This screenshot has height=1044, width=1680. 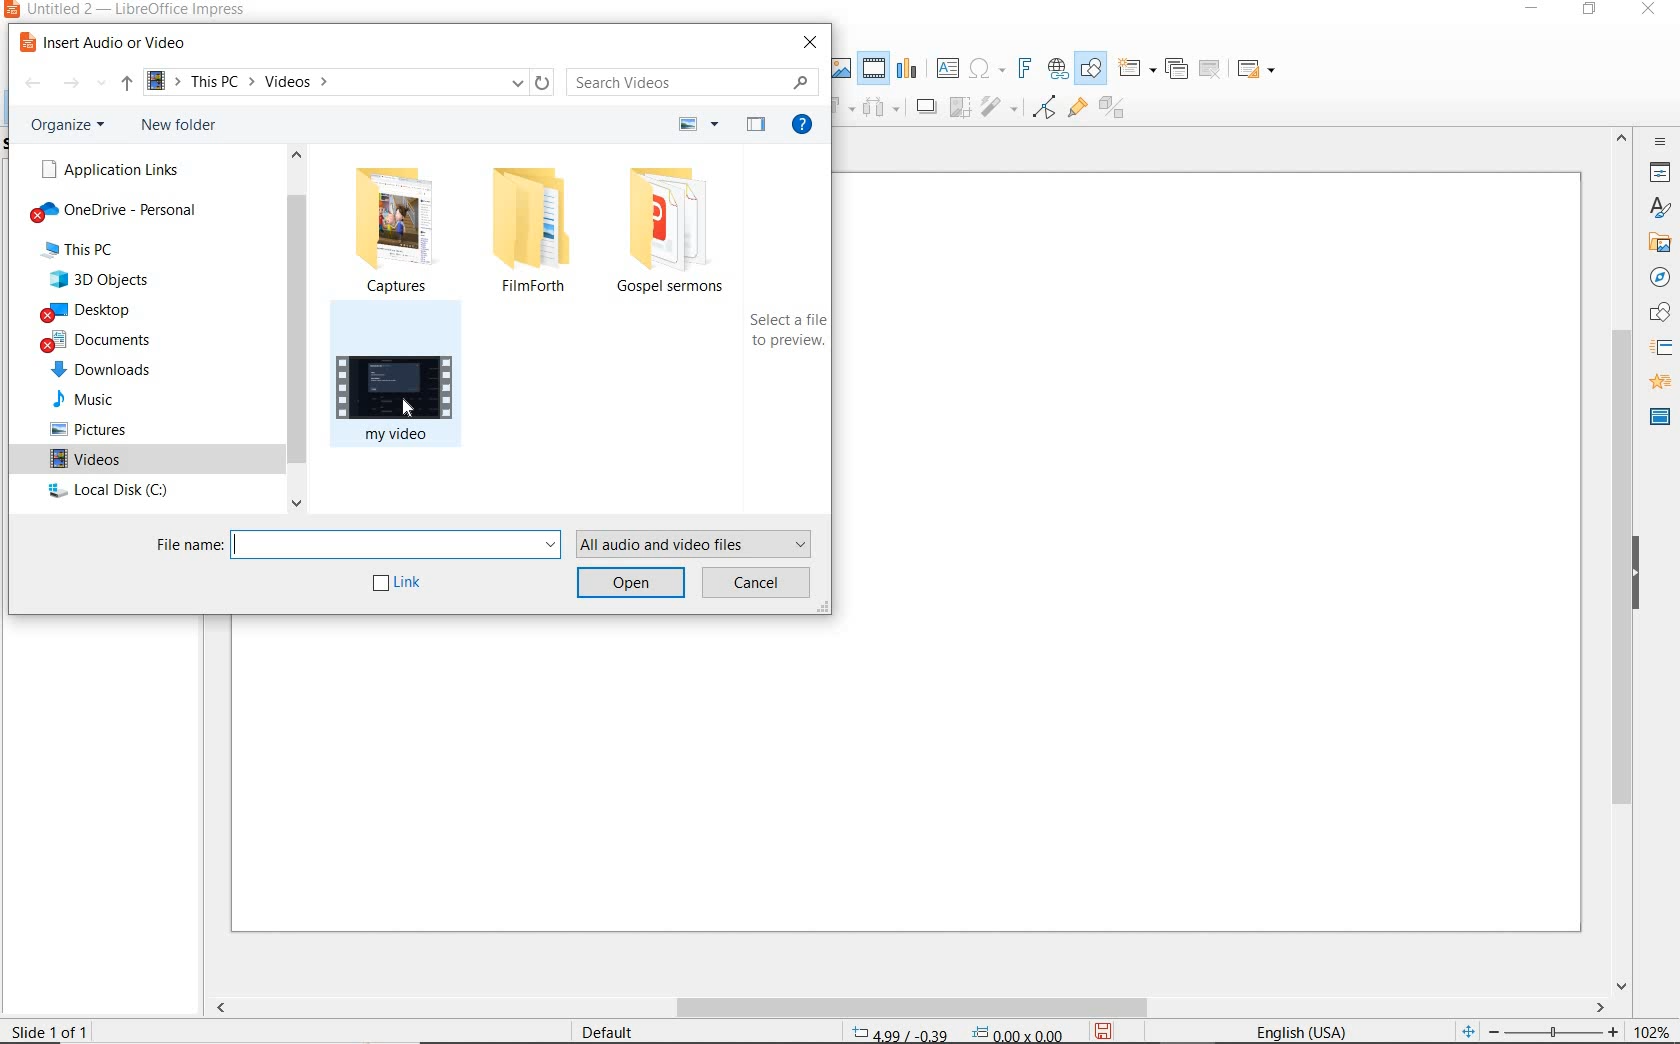 I want to click on 3d objects, so click(x=105, y=281).